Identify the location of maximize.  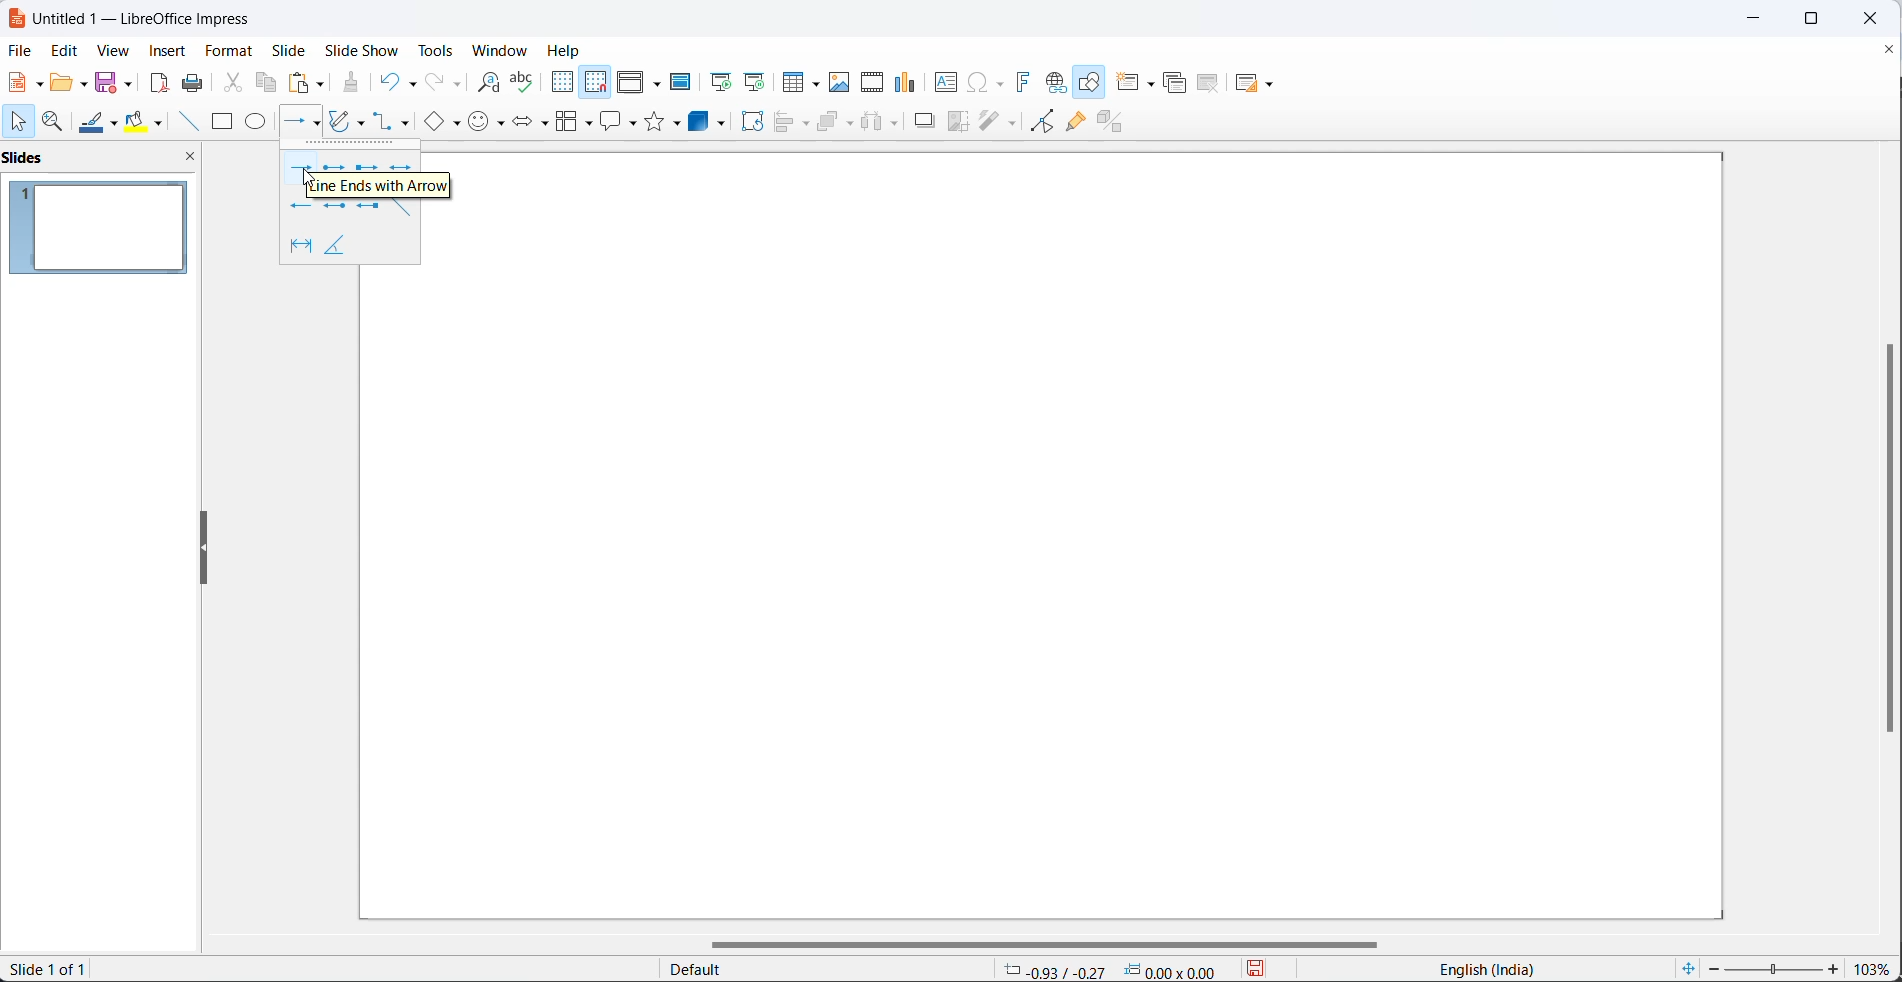
(1824, 18).